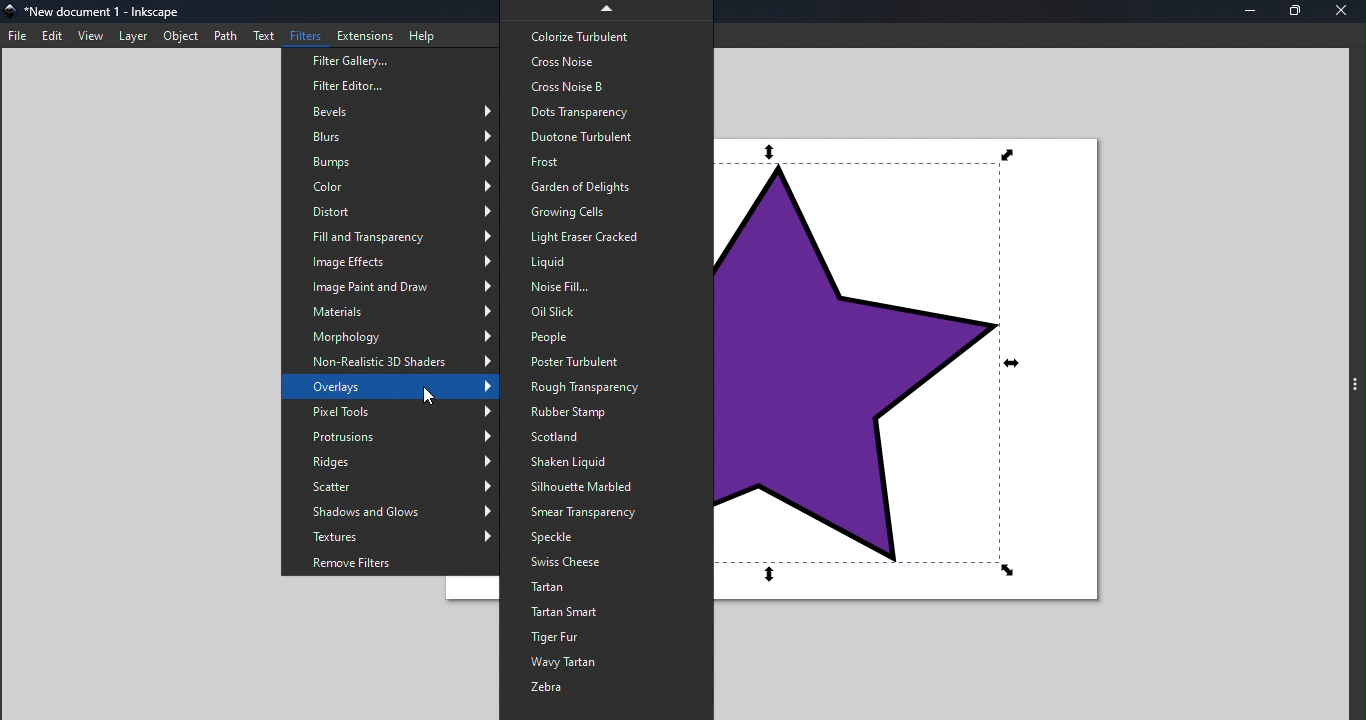  Describe the element at coordinates (611, 436) in the screenshot. I see `Scotland` at that location.